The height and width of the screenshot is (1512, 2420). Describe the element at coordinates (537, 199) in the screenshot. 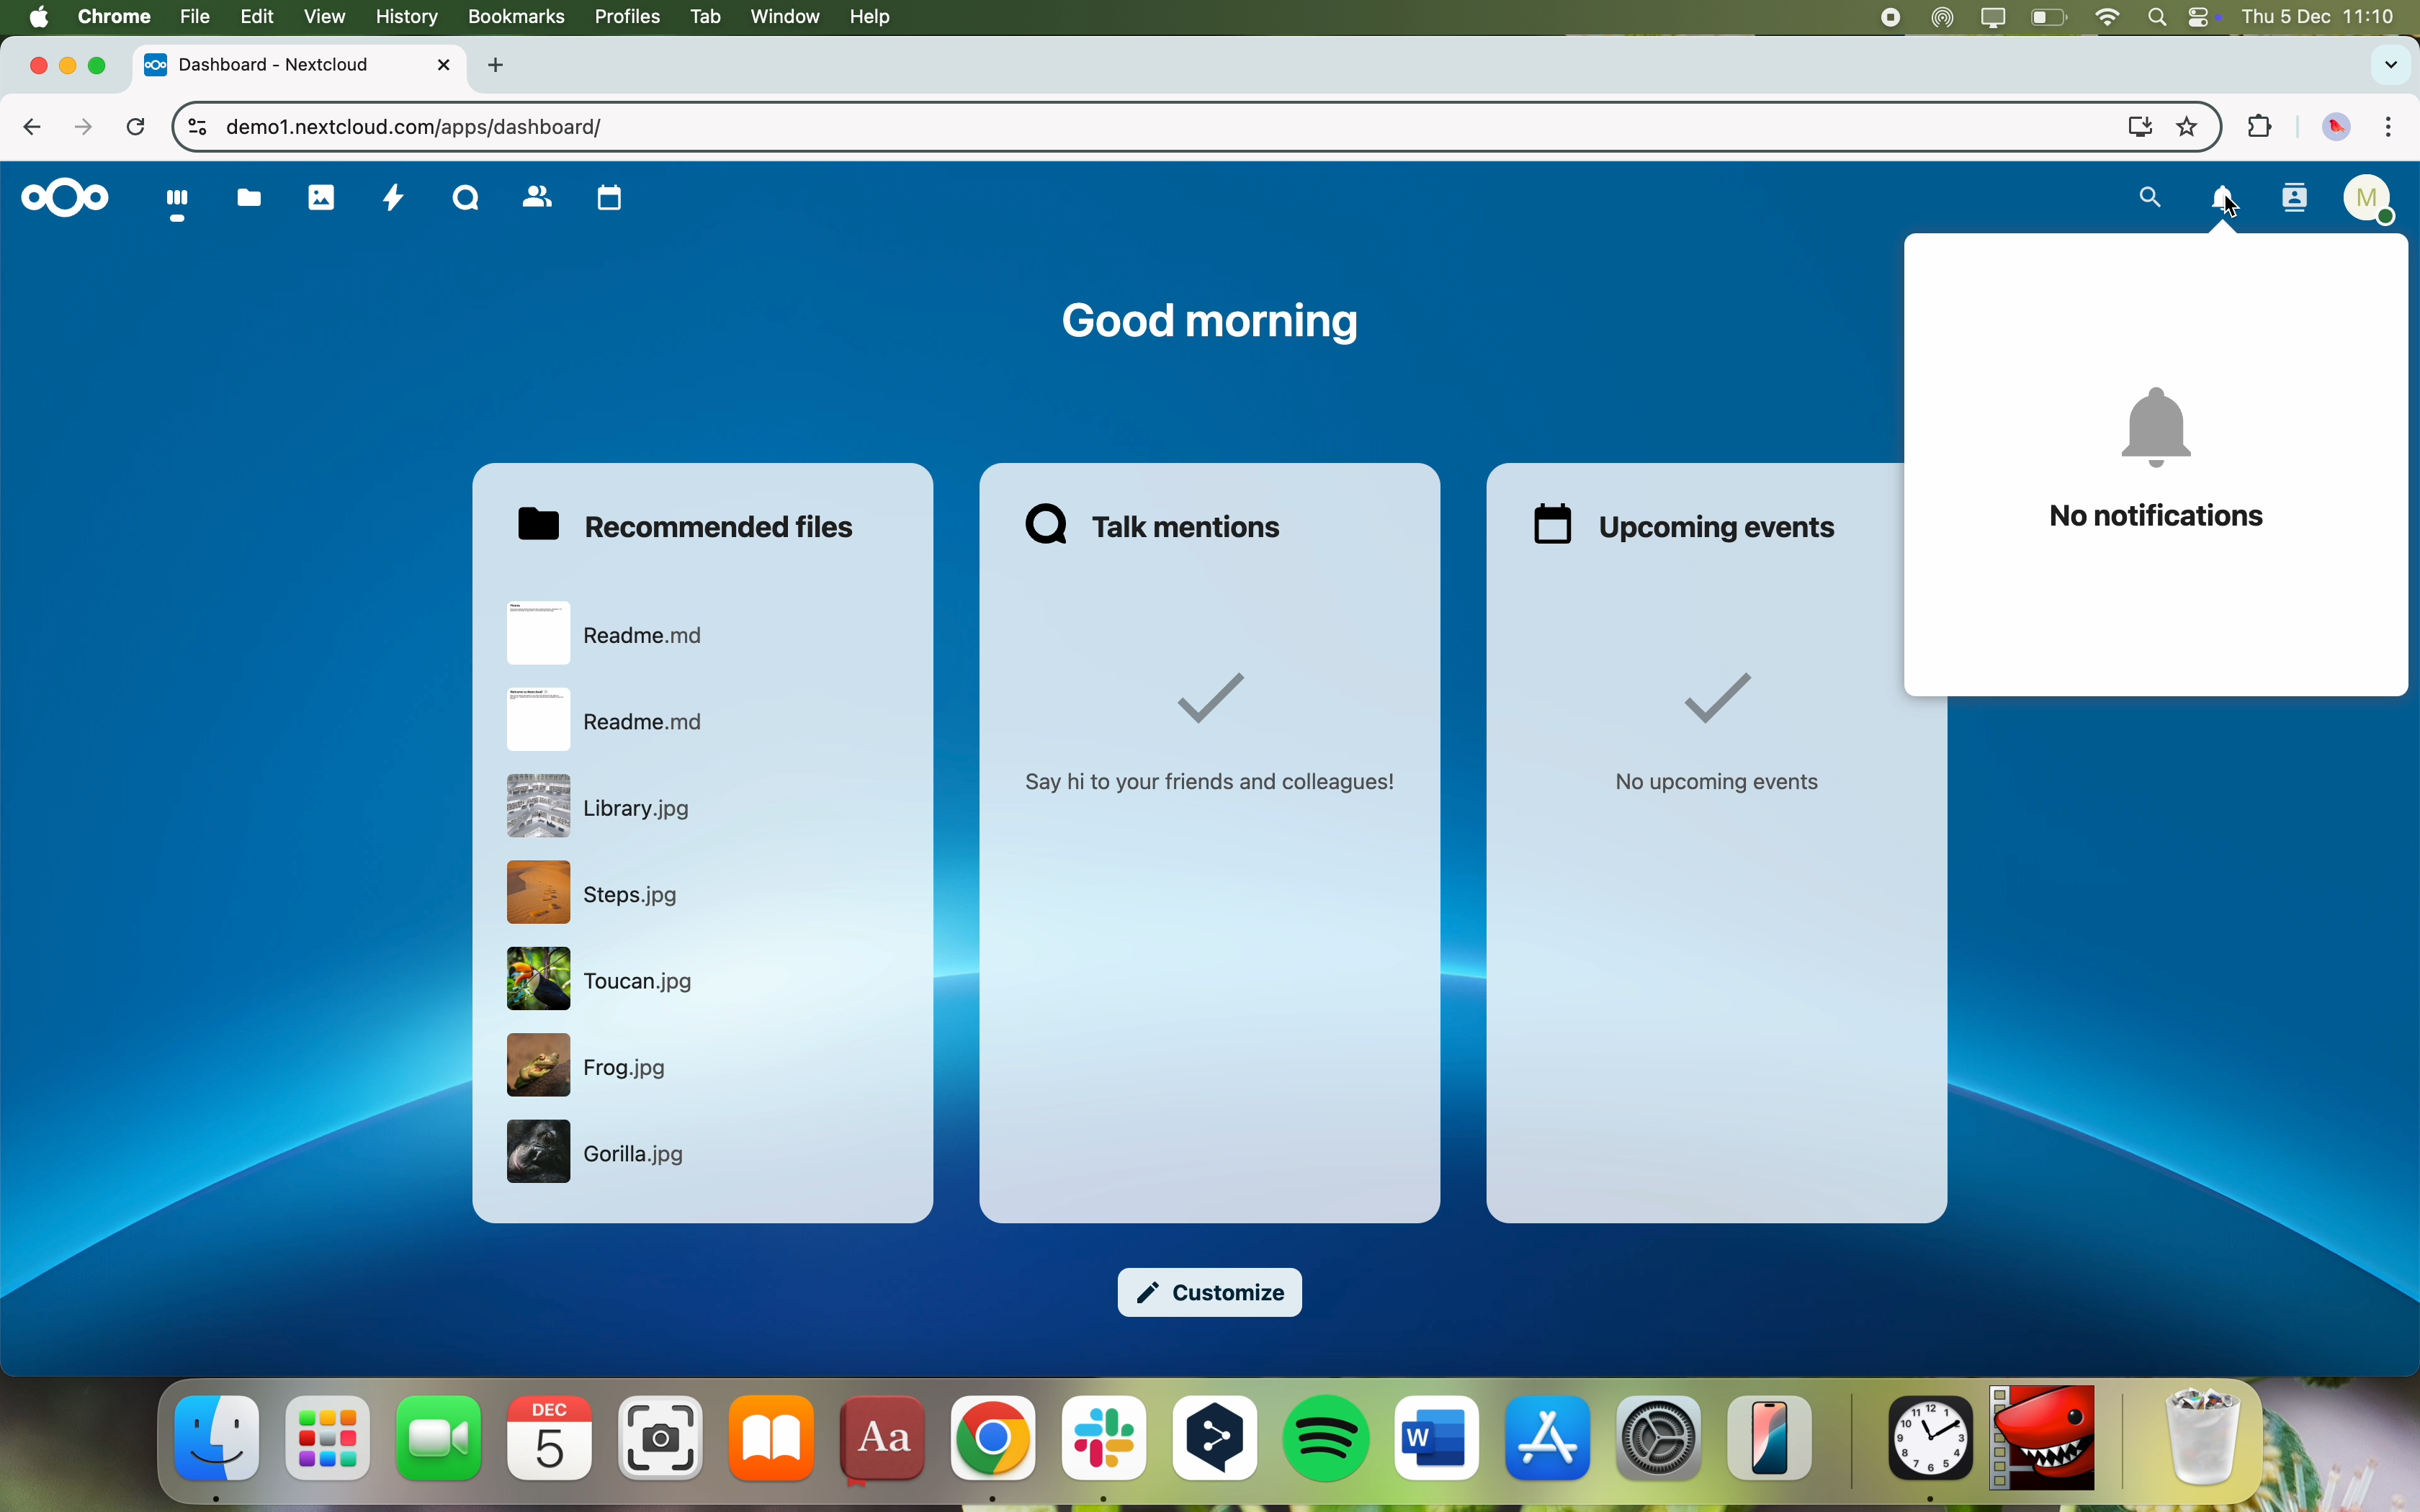

I see `contacts` at that location.